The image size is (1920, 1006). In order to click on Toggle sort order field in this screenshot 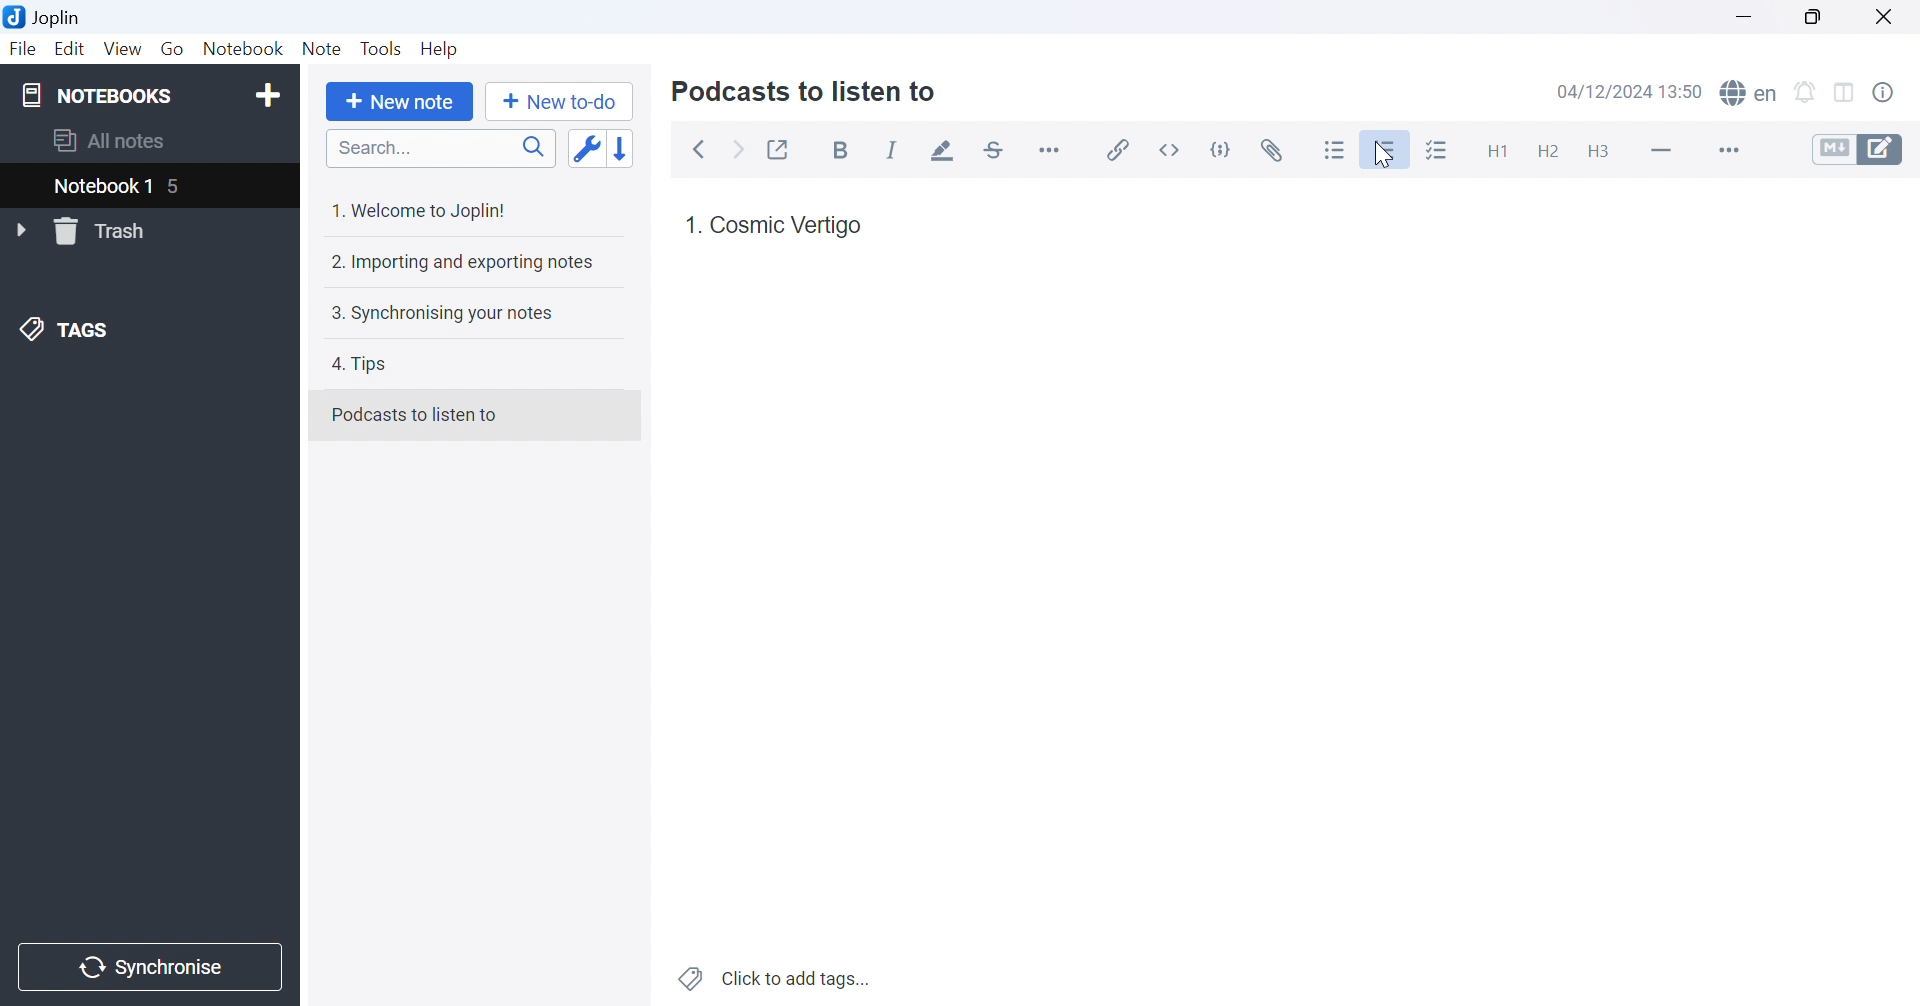, I will do `click(585, 149)`.